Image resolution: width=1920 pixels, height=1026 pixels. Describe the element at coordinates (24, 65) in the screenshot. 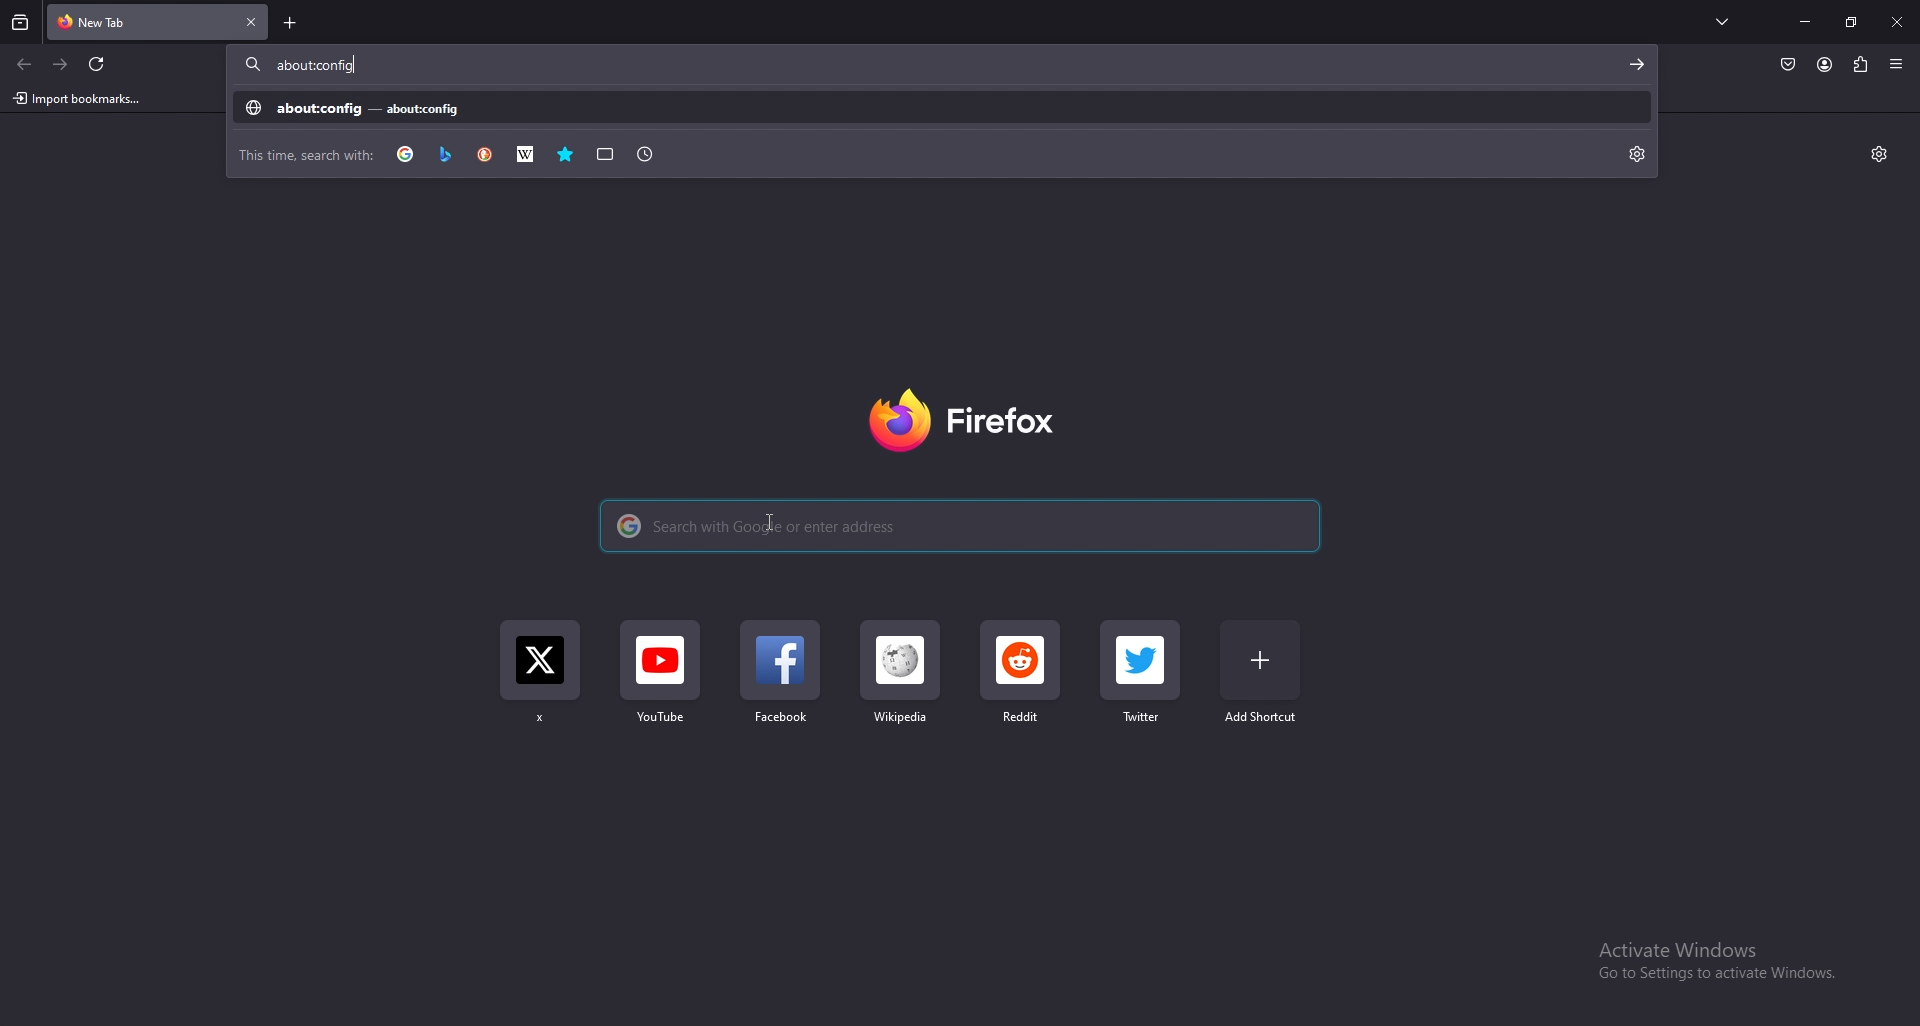

I see `back` at that location.